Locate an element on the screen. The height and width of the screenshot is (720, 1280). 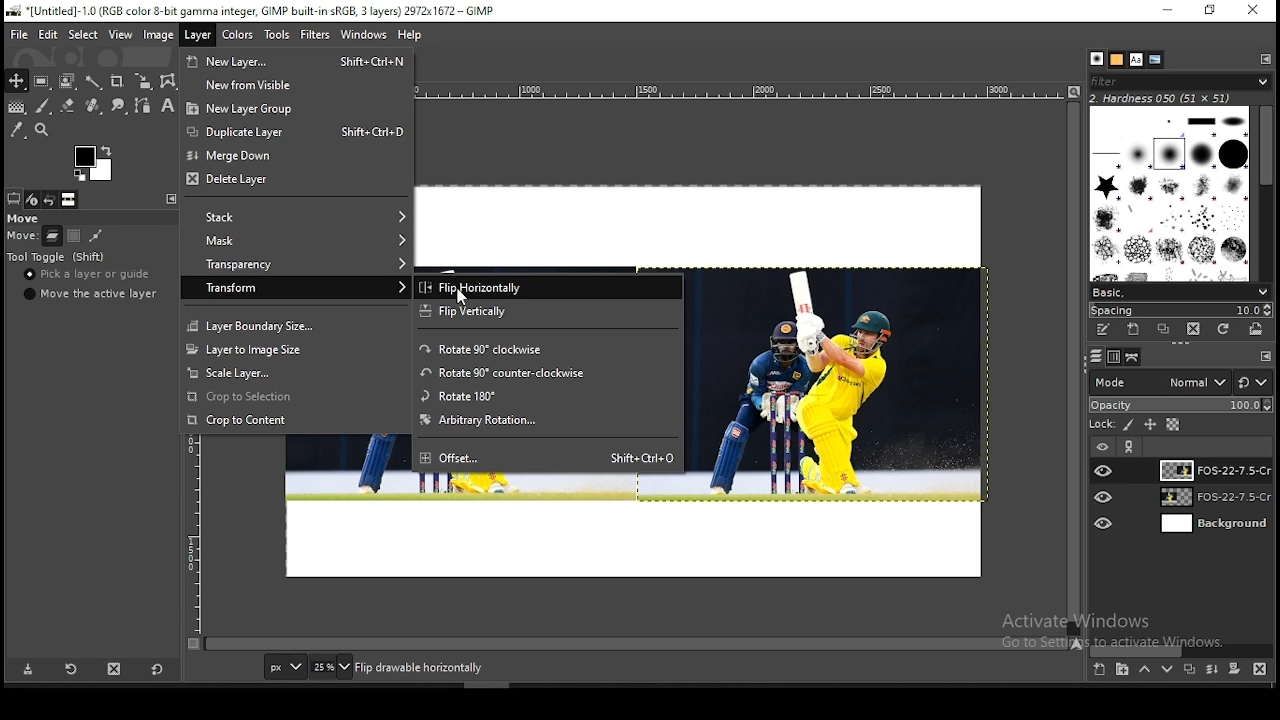
colors is located at coordinates (240, 36).